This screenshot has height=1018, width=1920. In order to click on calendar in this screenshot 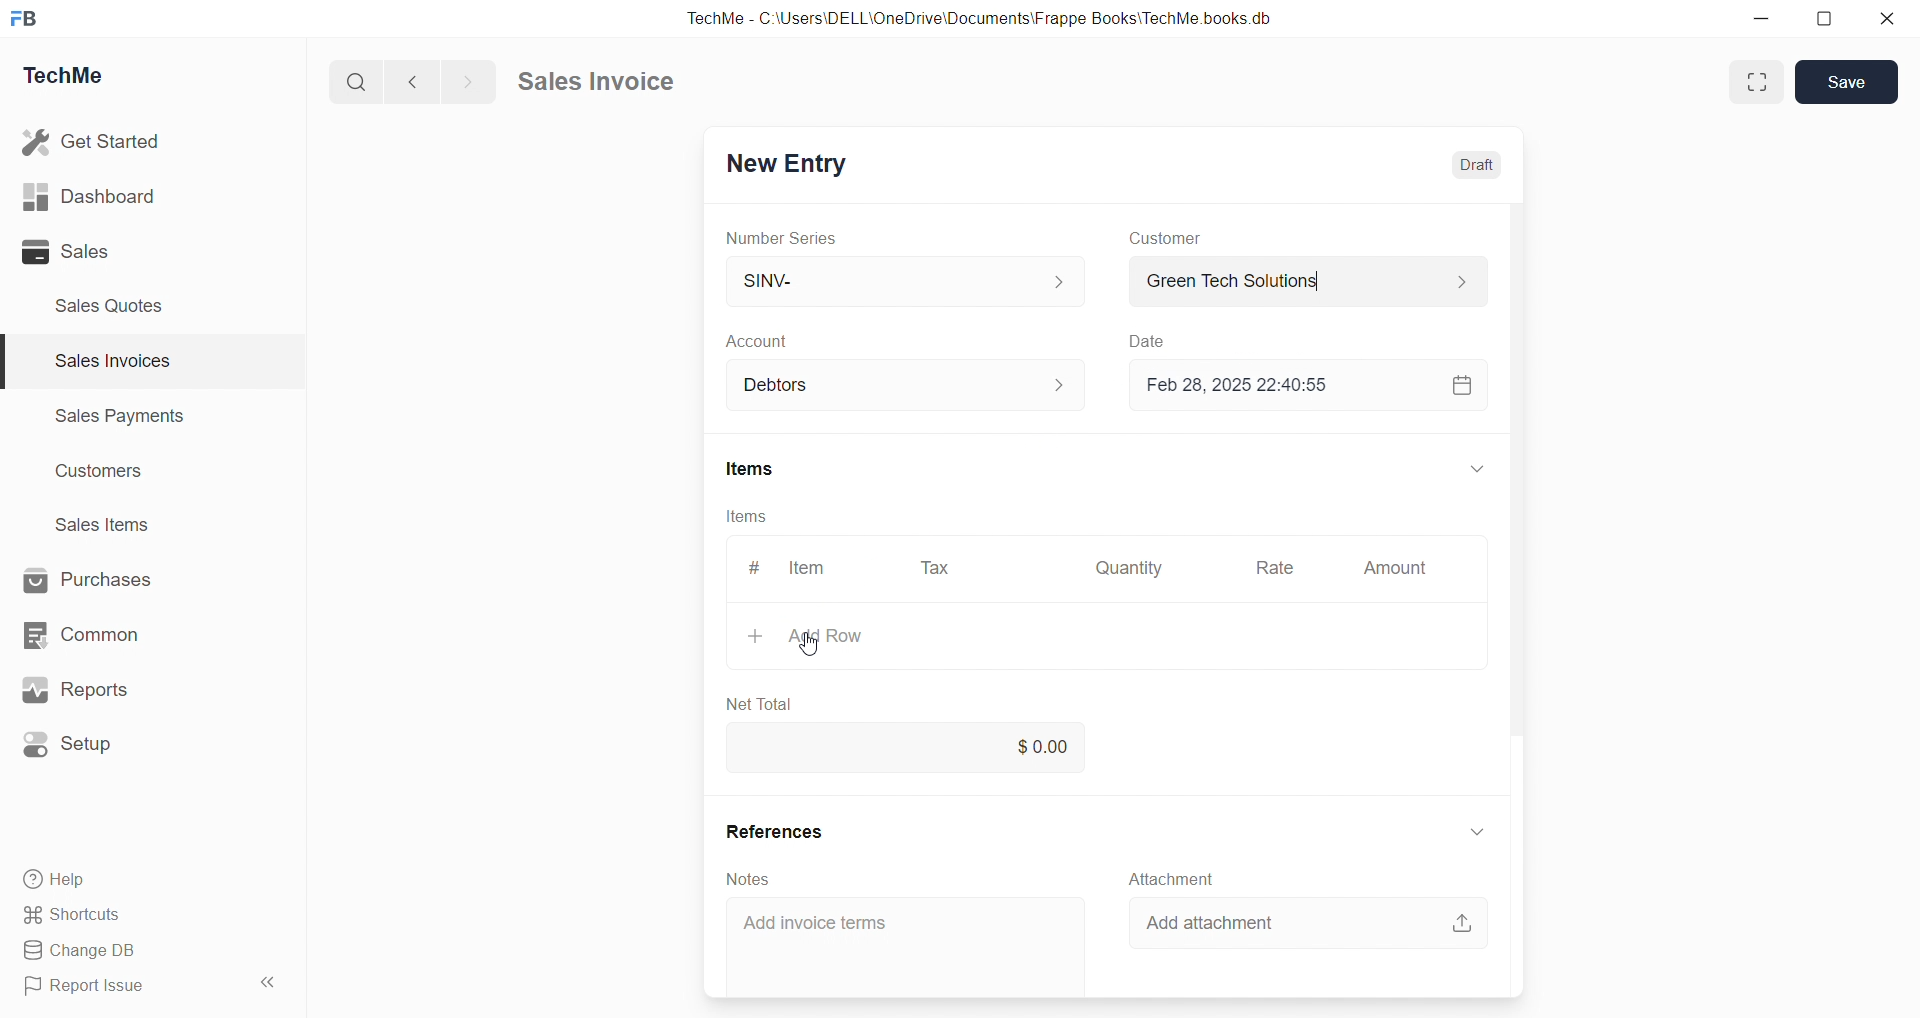, I will do `click(1462, 385)`.